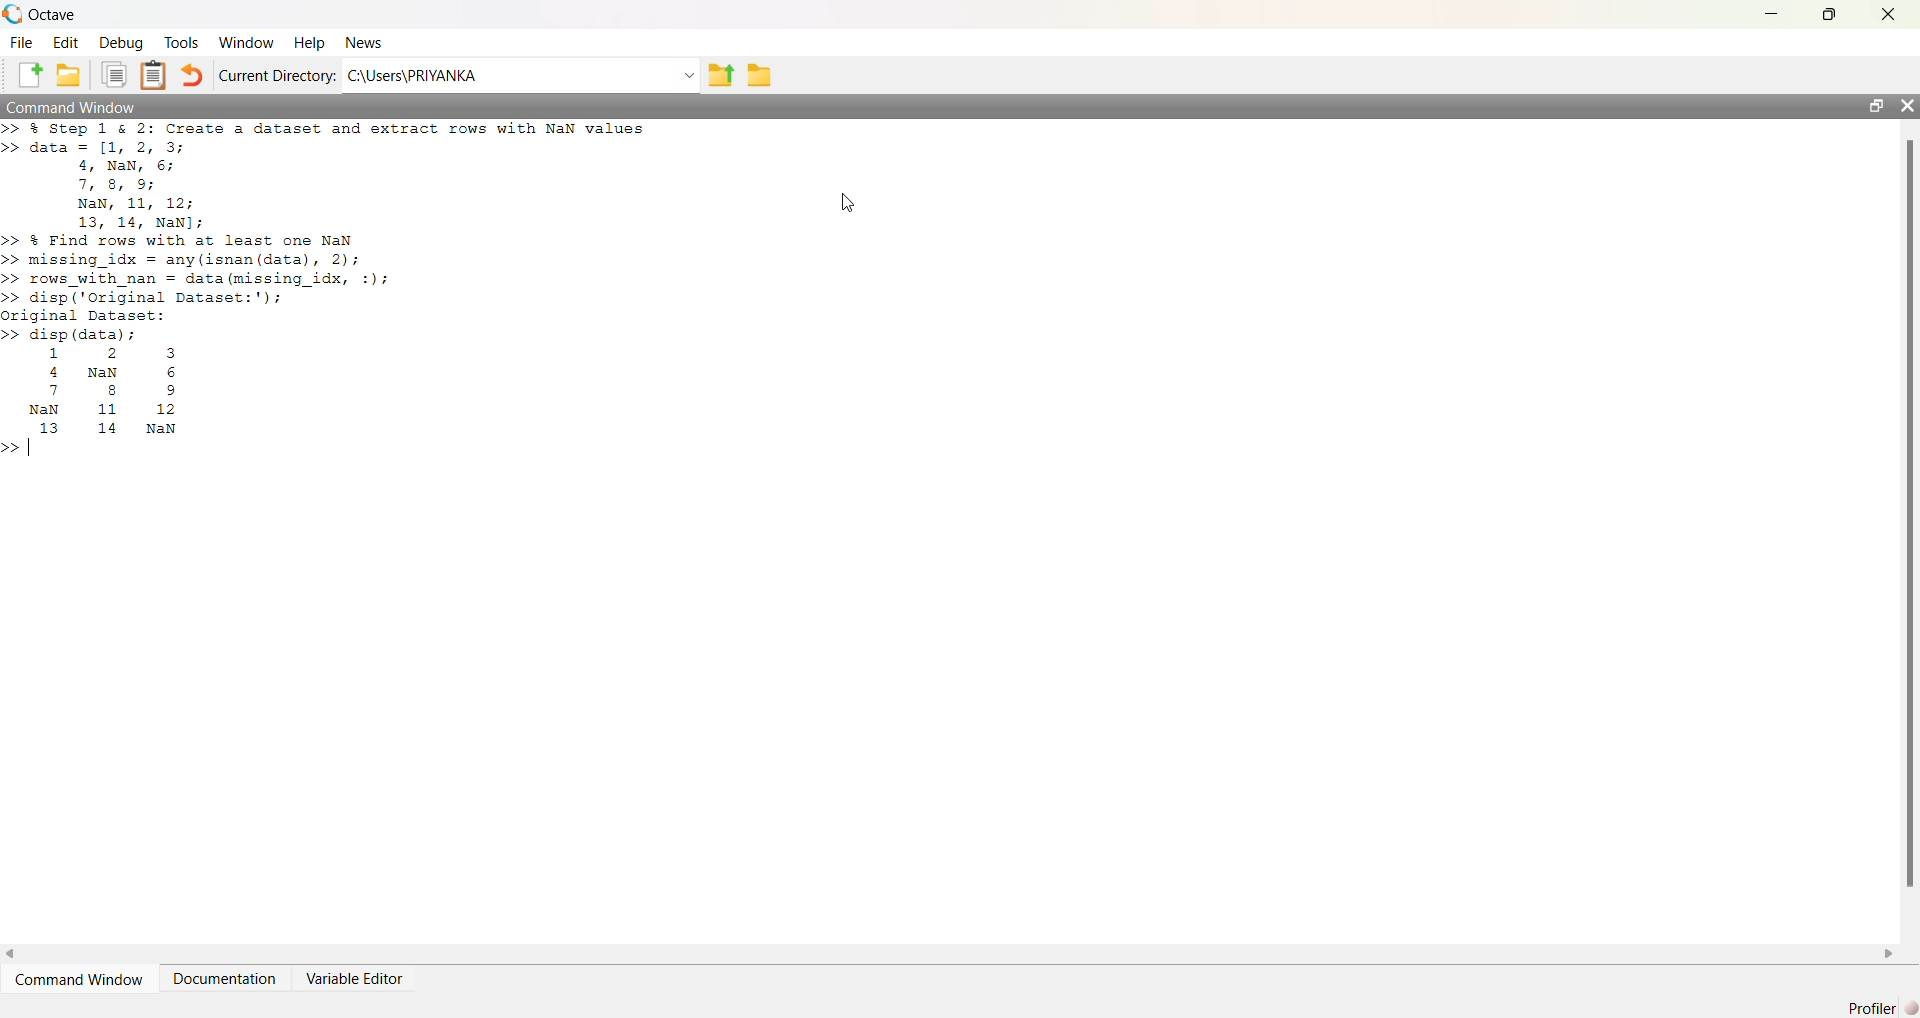  What do you see at coordinates (353, 979) in the screenshot?
I see `Variable Editor` at bounding box center [353, 979].